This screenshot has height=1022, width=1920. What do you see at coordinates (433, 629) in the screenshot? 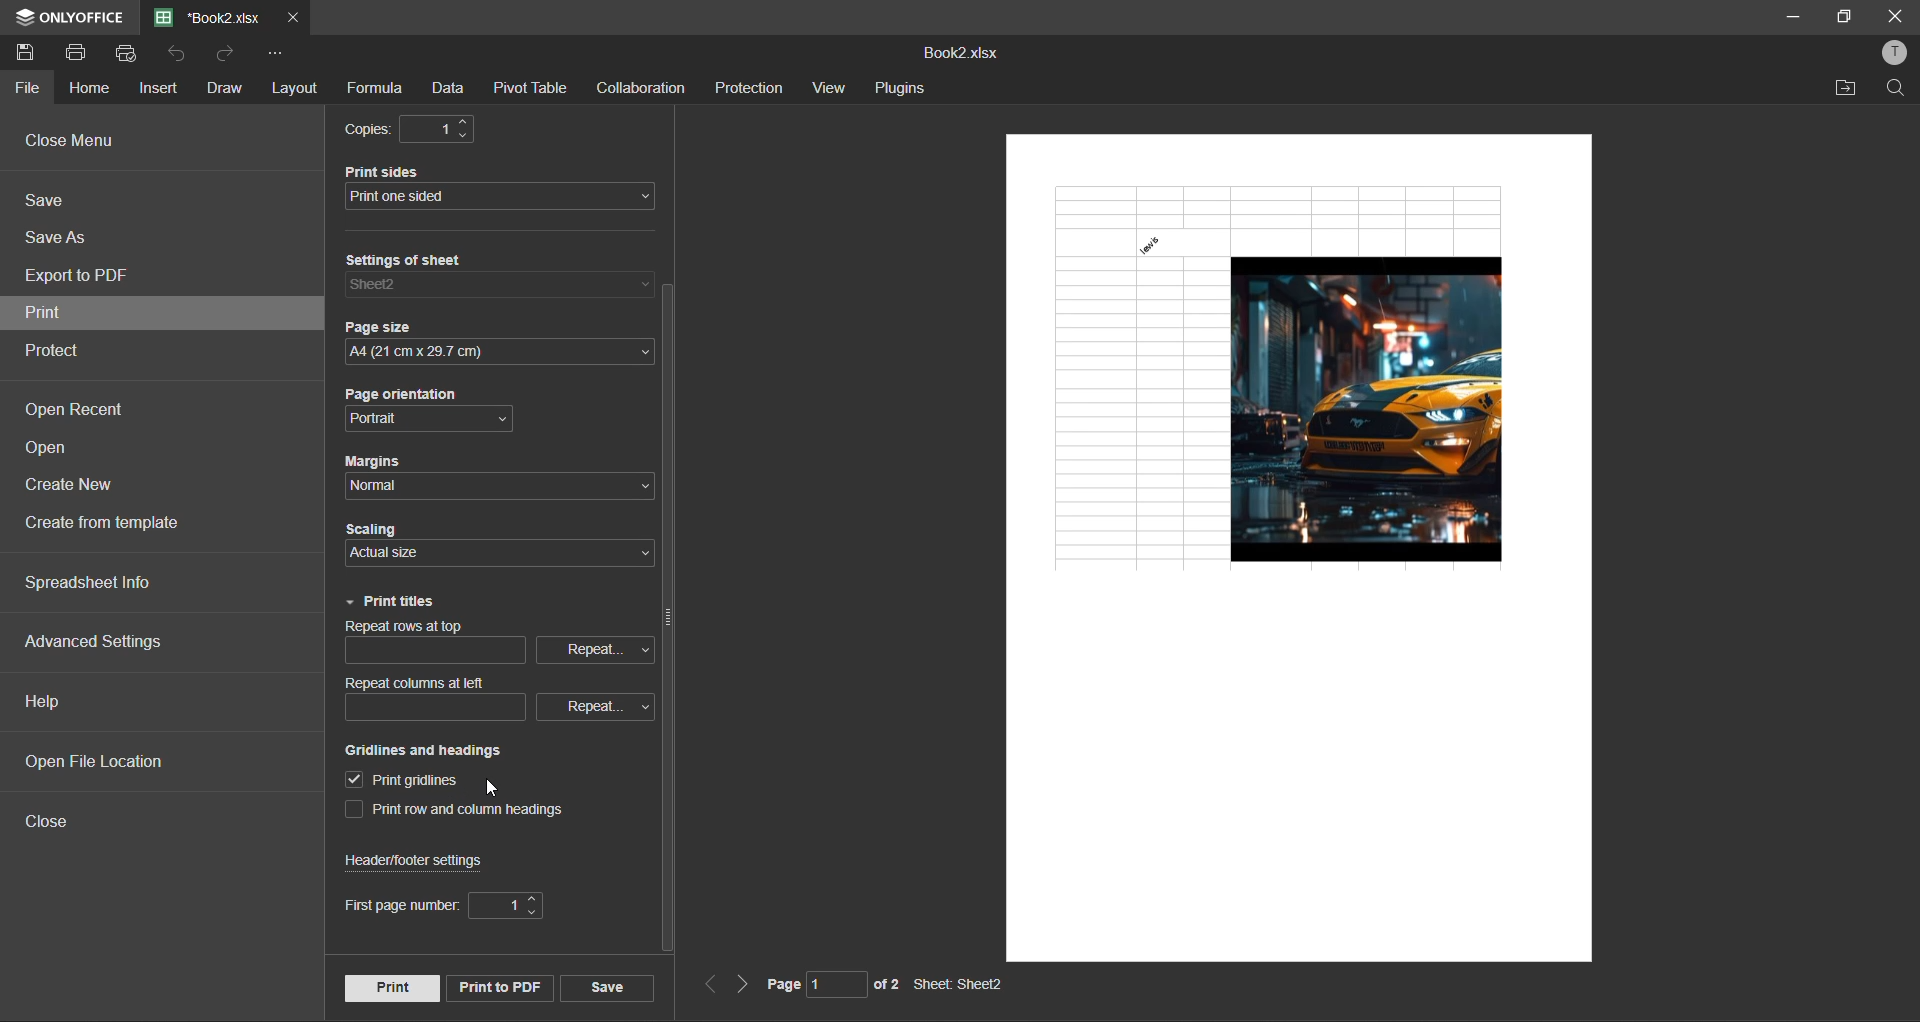
I see `repeat rows on top ` at bounding box center [433, 629].